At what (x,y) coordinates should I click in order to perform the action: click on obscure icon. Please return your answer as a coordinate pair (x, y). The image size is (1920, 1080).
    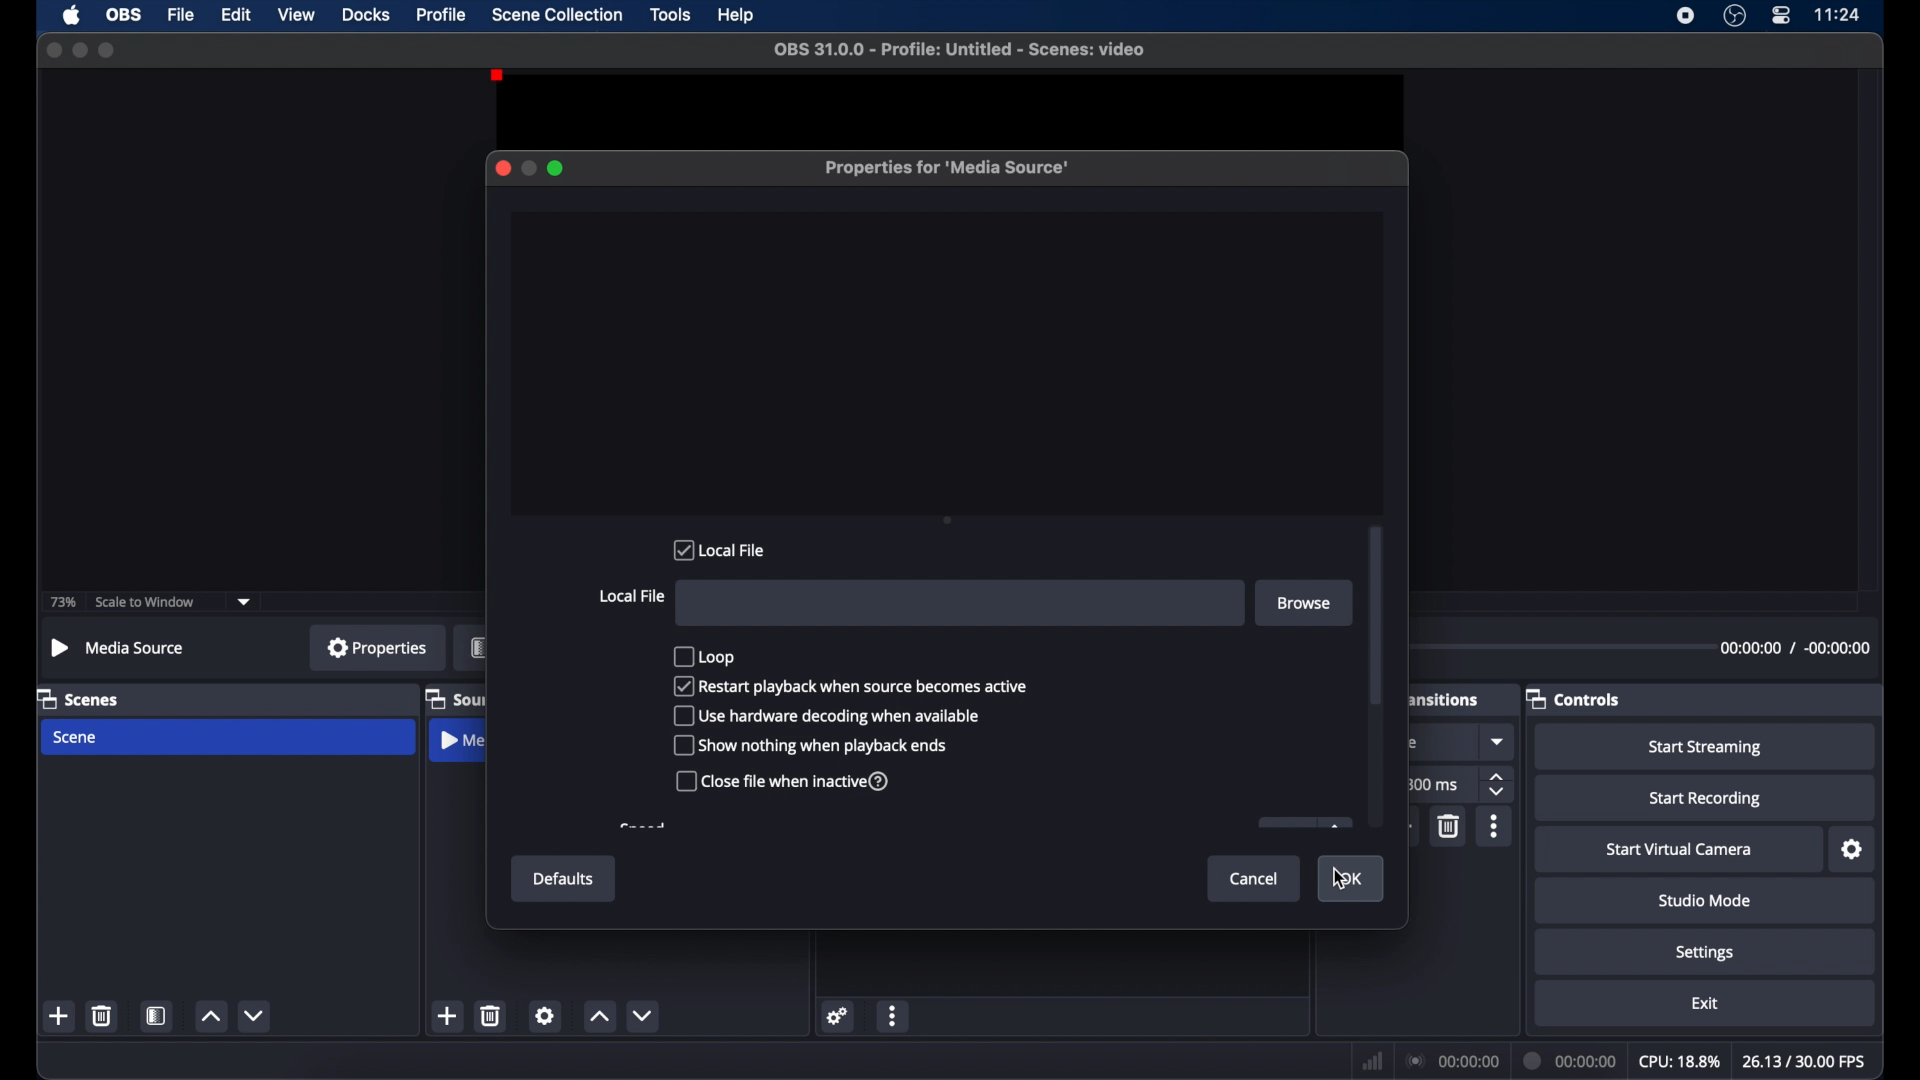
    Looking at the image, I should click on (1409, 743).